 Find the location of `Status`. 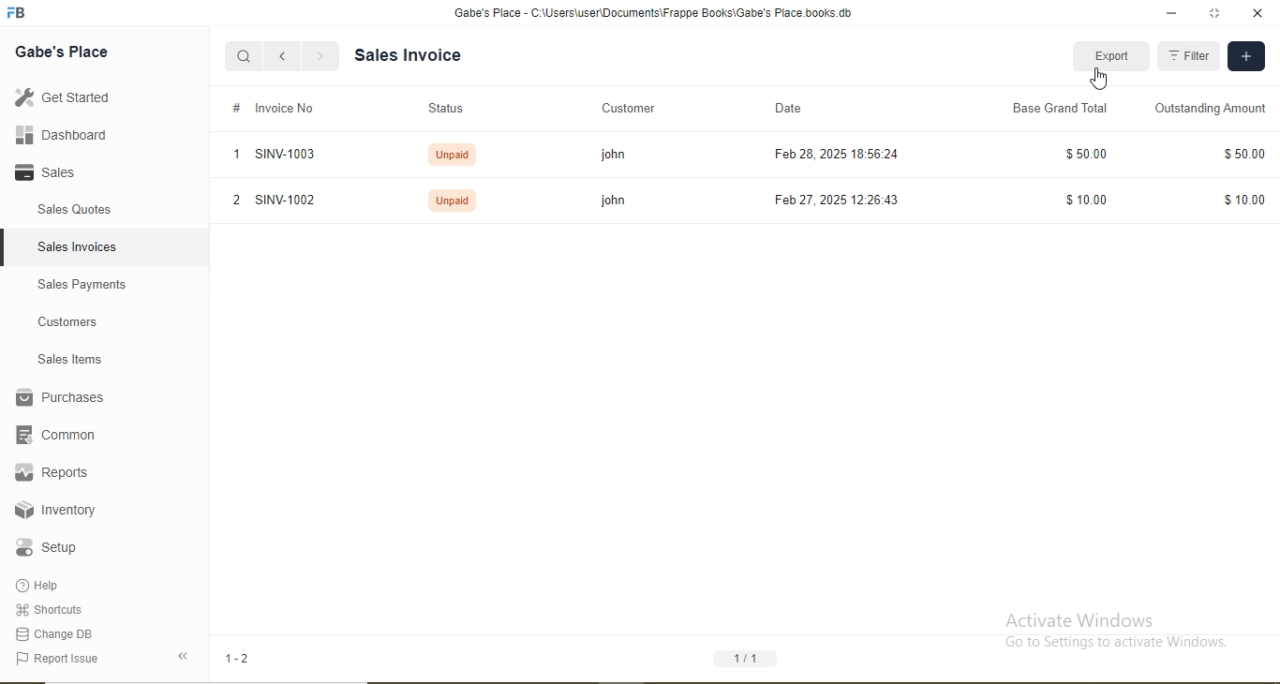

Status is located at coordinates (445, 109).